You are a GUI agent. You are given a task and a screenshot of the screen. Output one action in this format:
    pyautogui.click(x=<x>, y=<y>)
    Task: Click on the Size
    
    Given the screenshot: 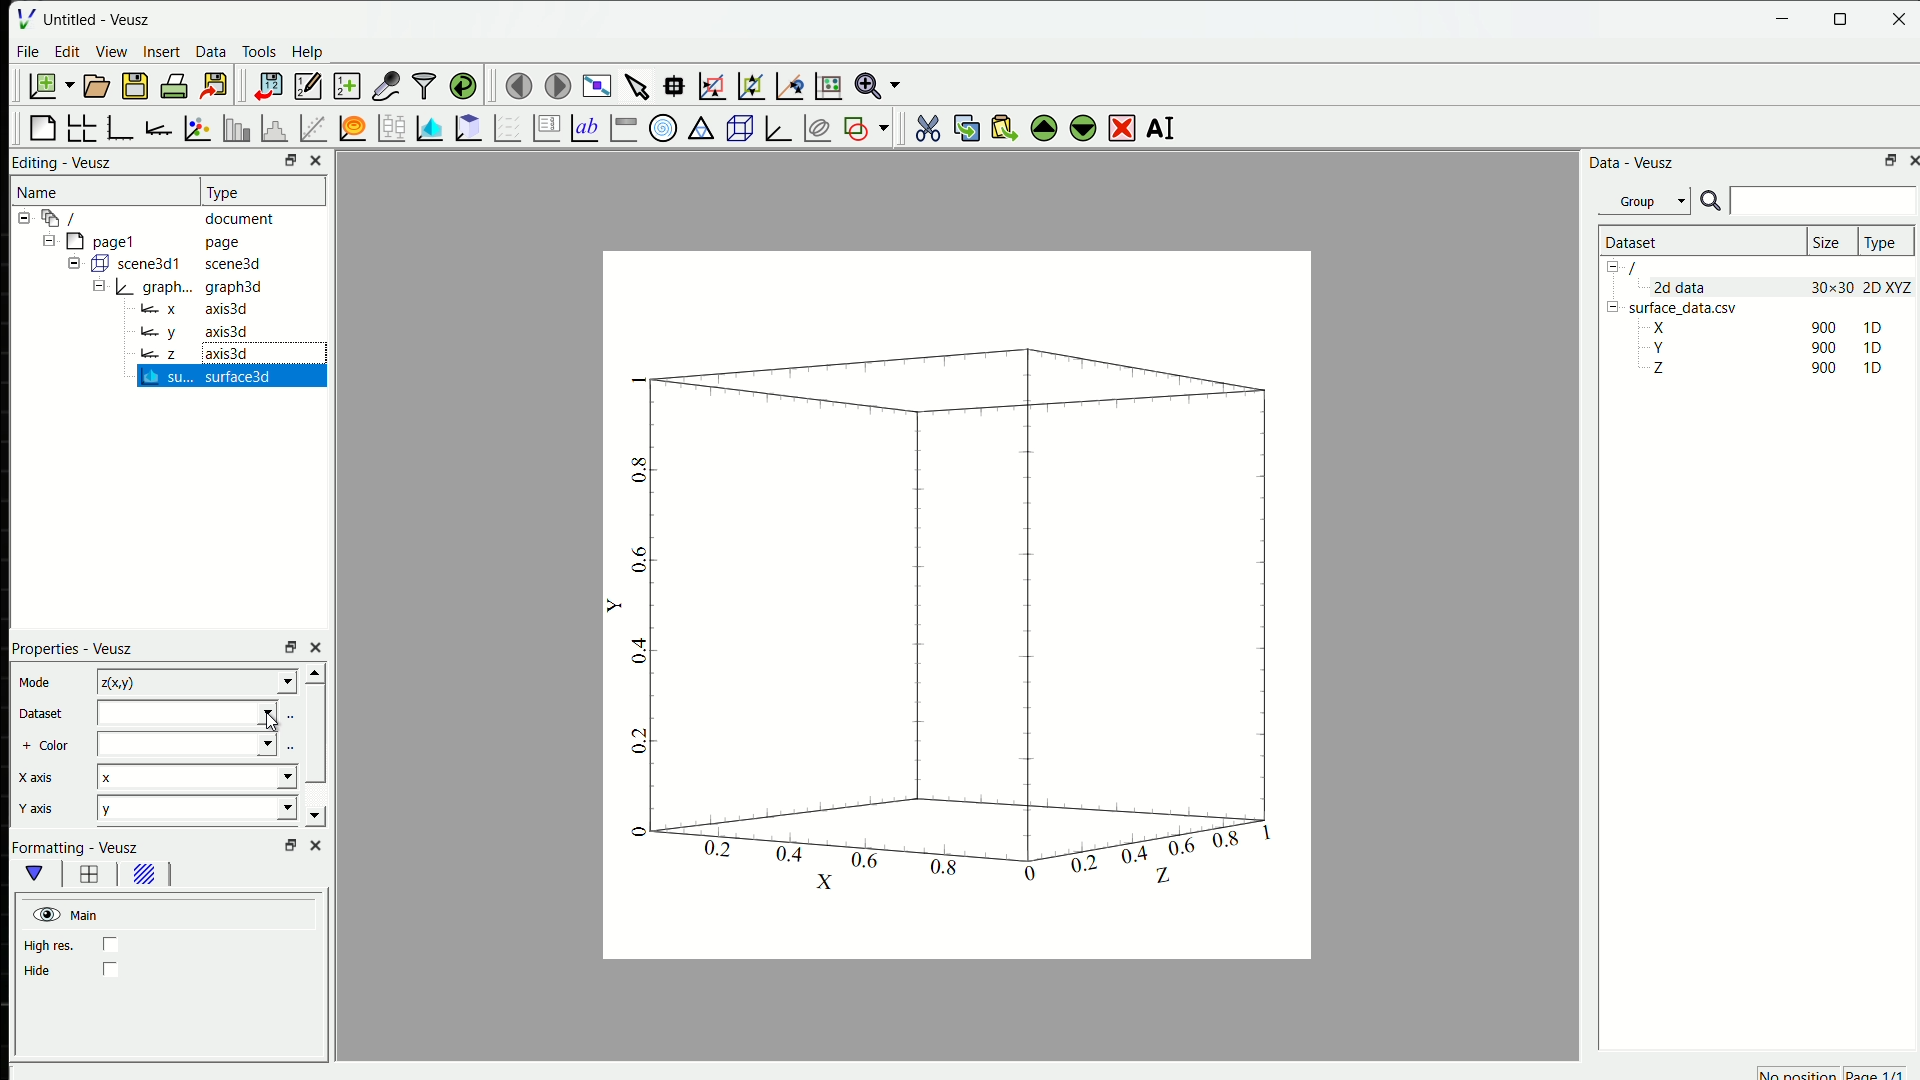 What is the action you would take?
    pyautogui.click(x=1829, y=242)
    